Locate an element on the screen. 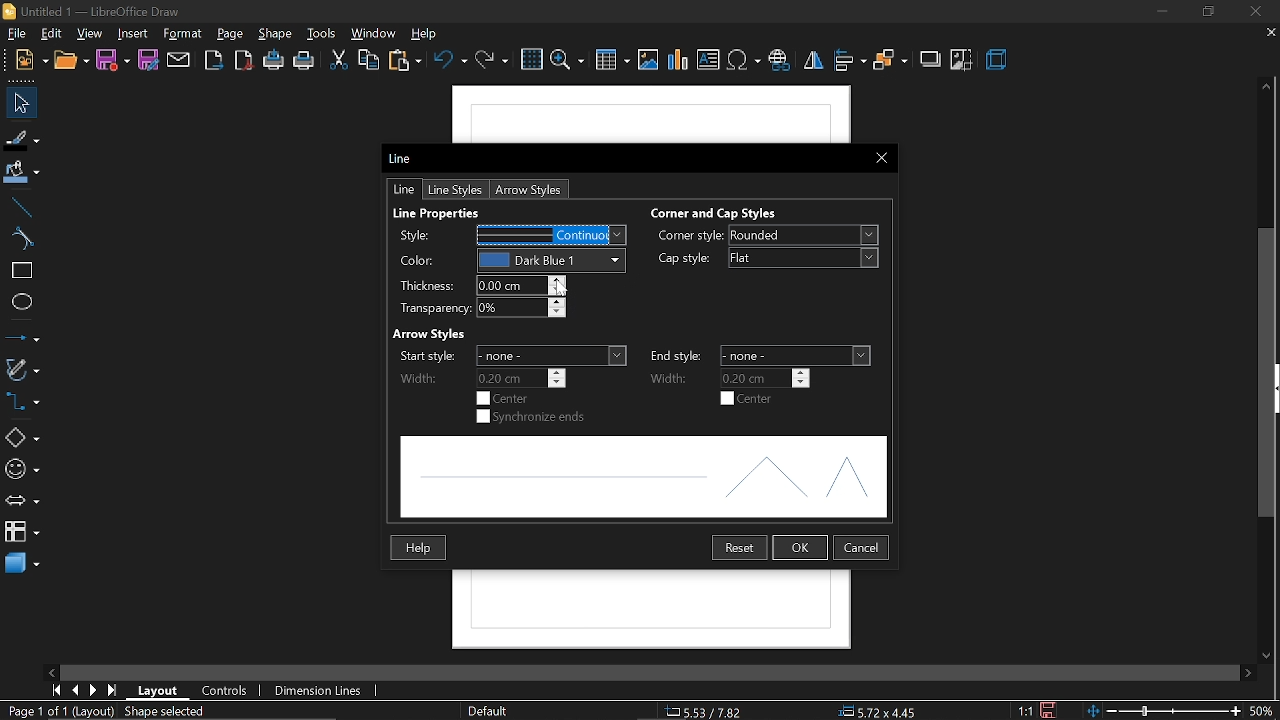  print directly is located at coordinates (274, 62).